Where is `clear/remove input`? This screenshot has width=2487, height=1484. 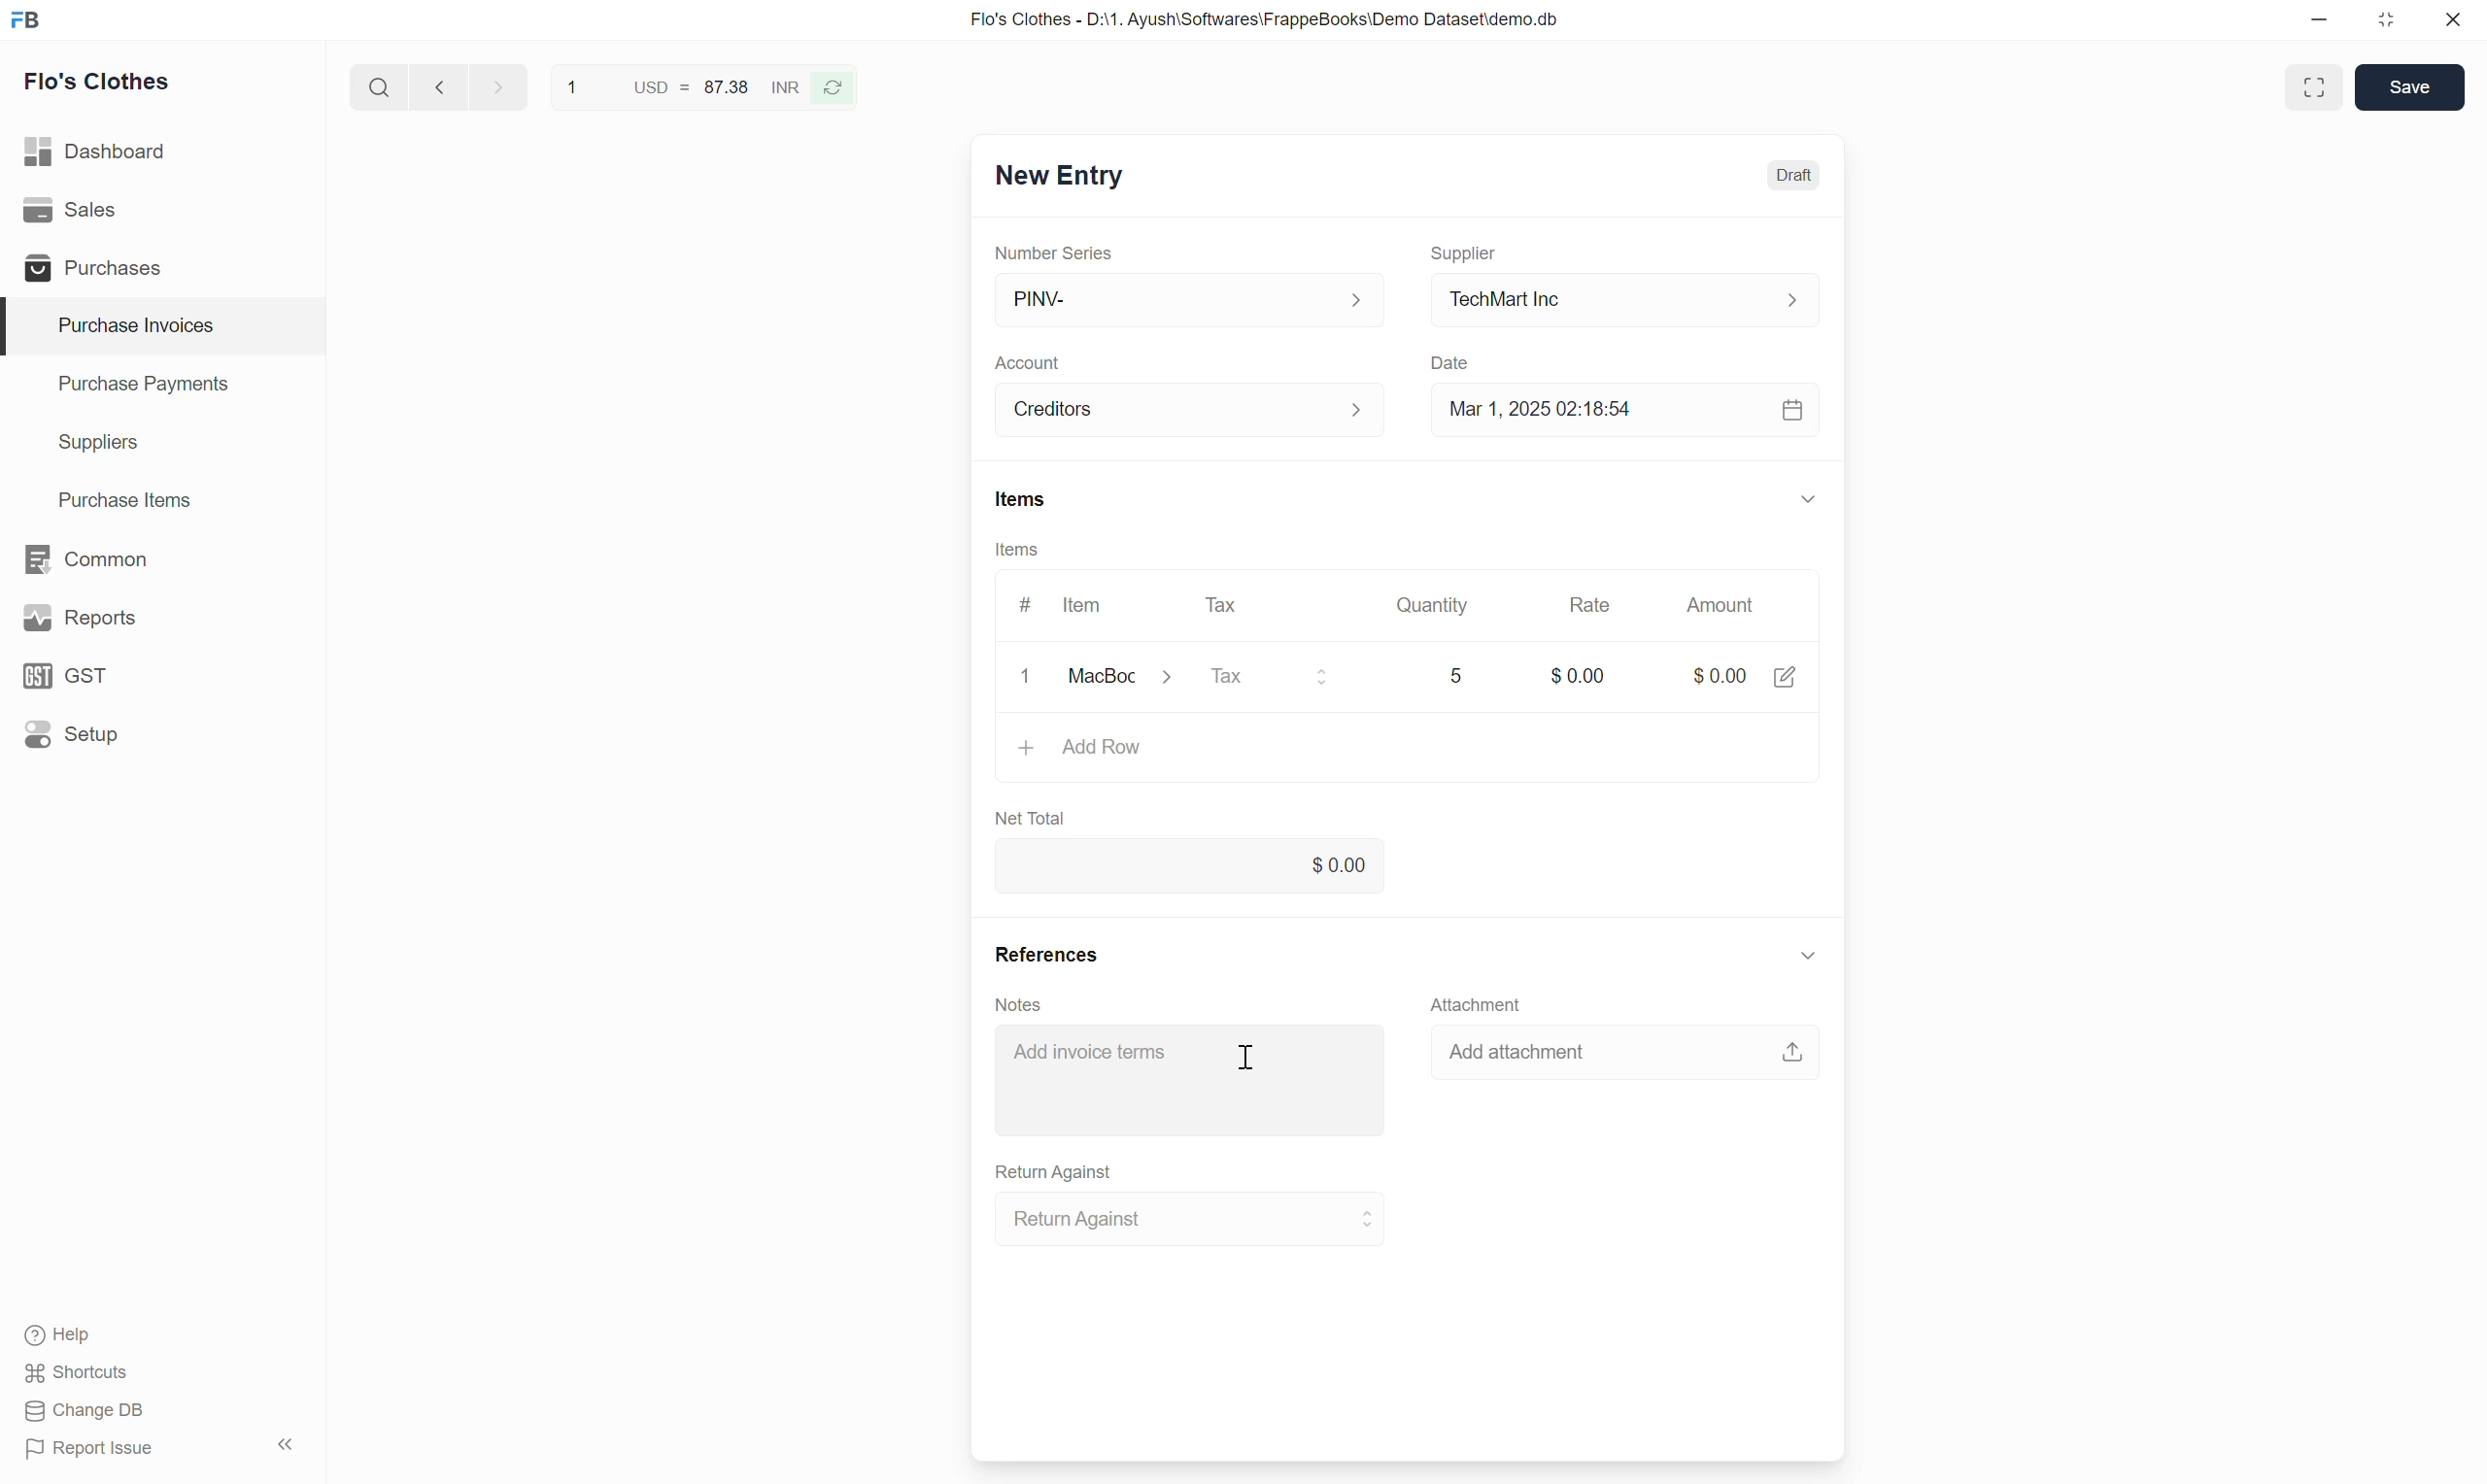
clear/remove input is located at coordinates (1029, 679).